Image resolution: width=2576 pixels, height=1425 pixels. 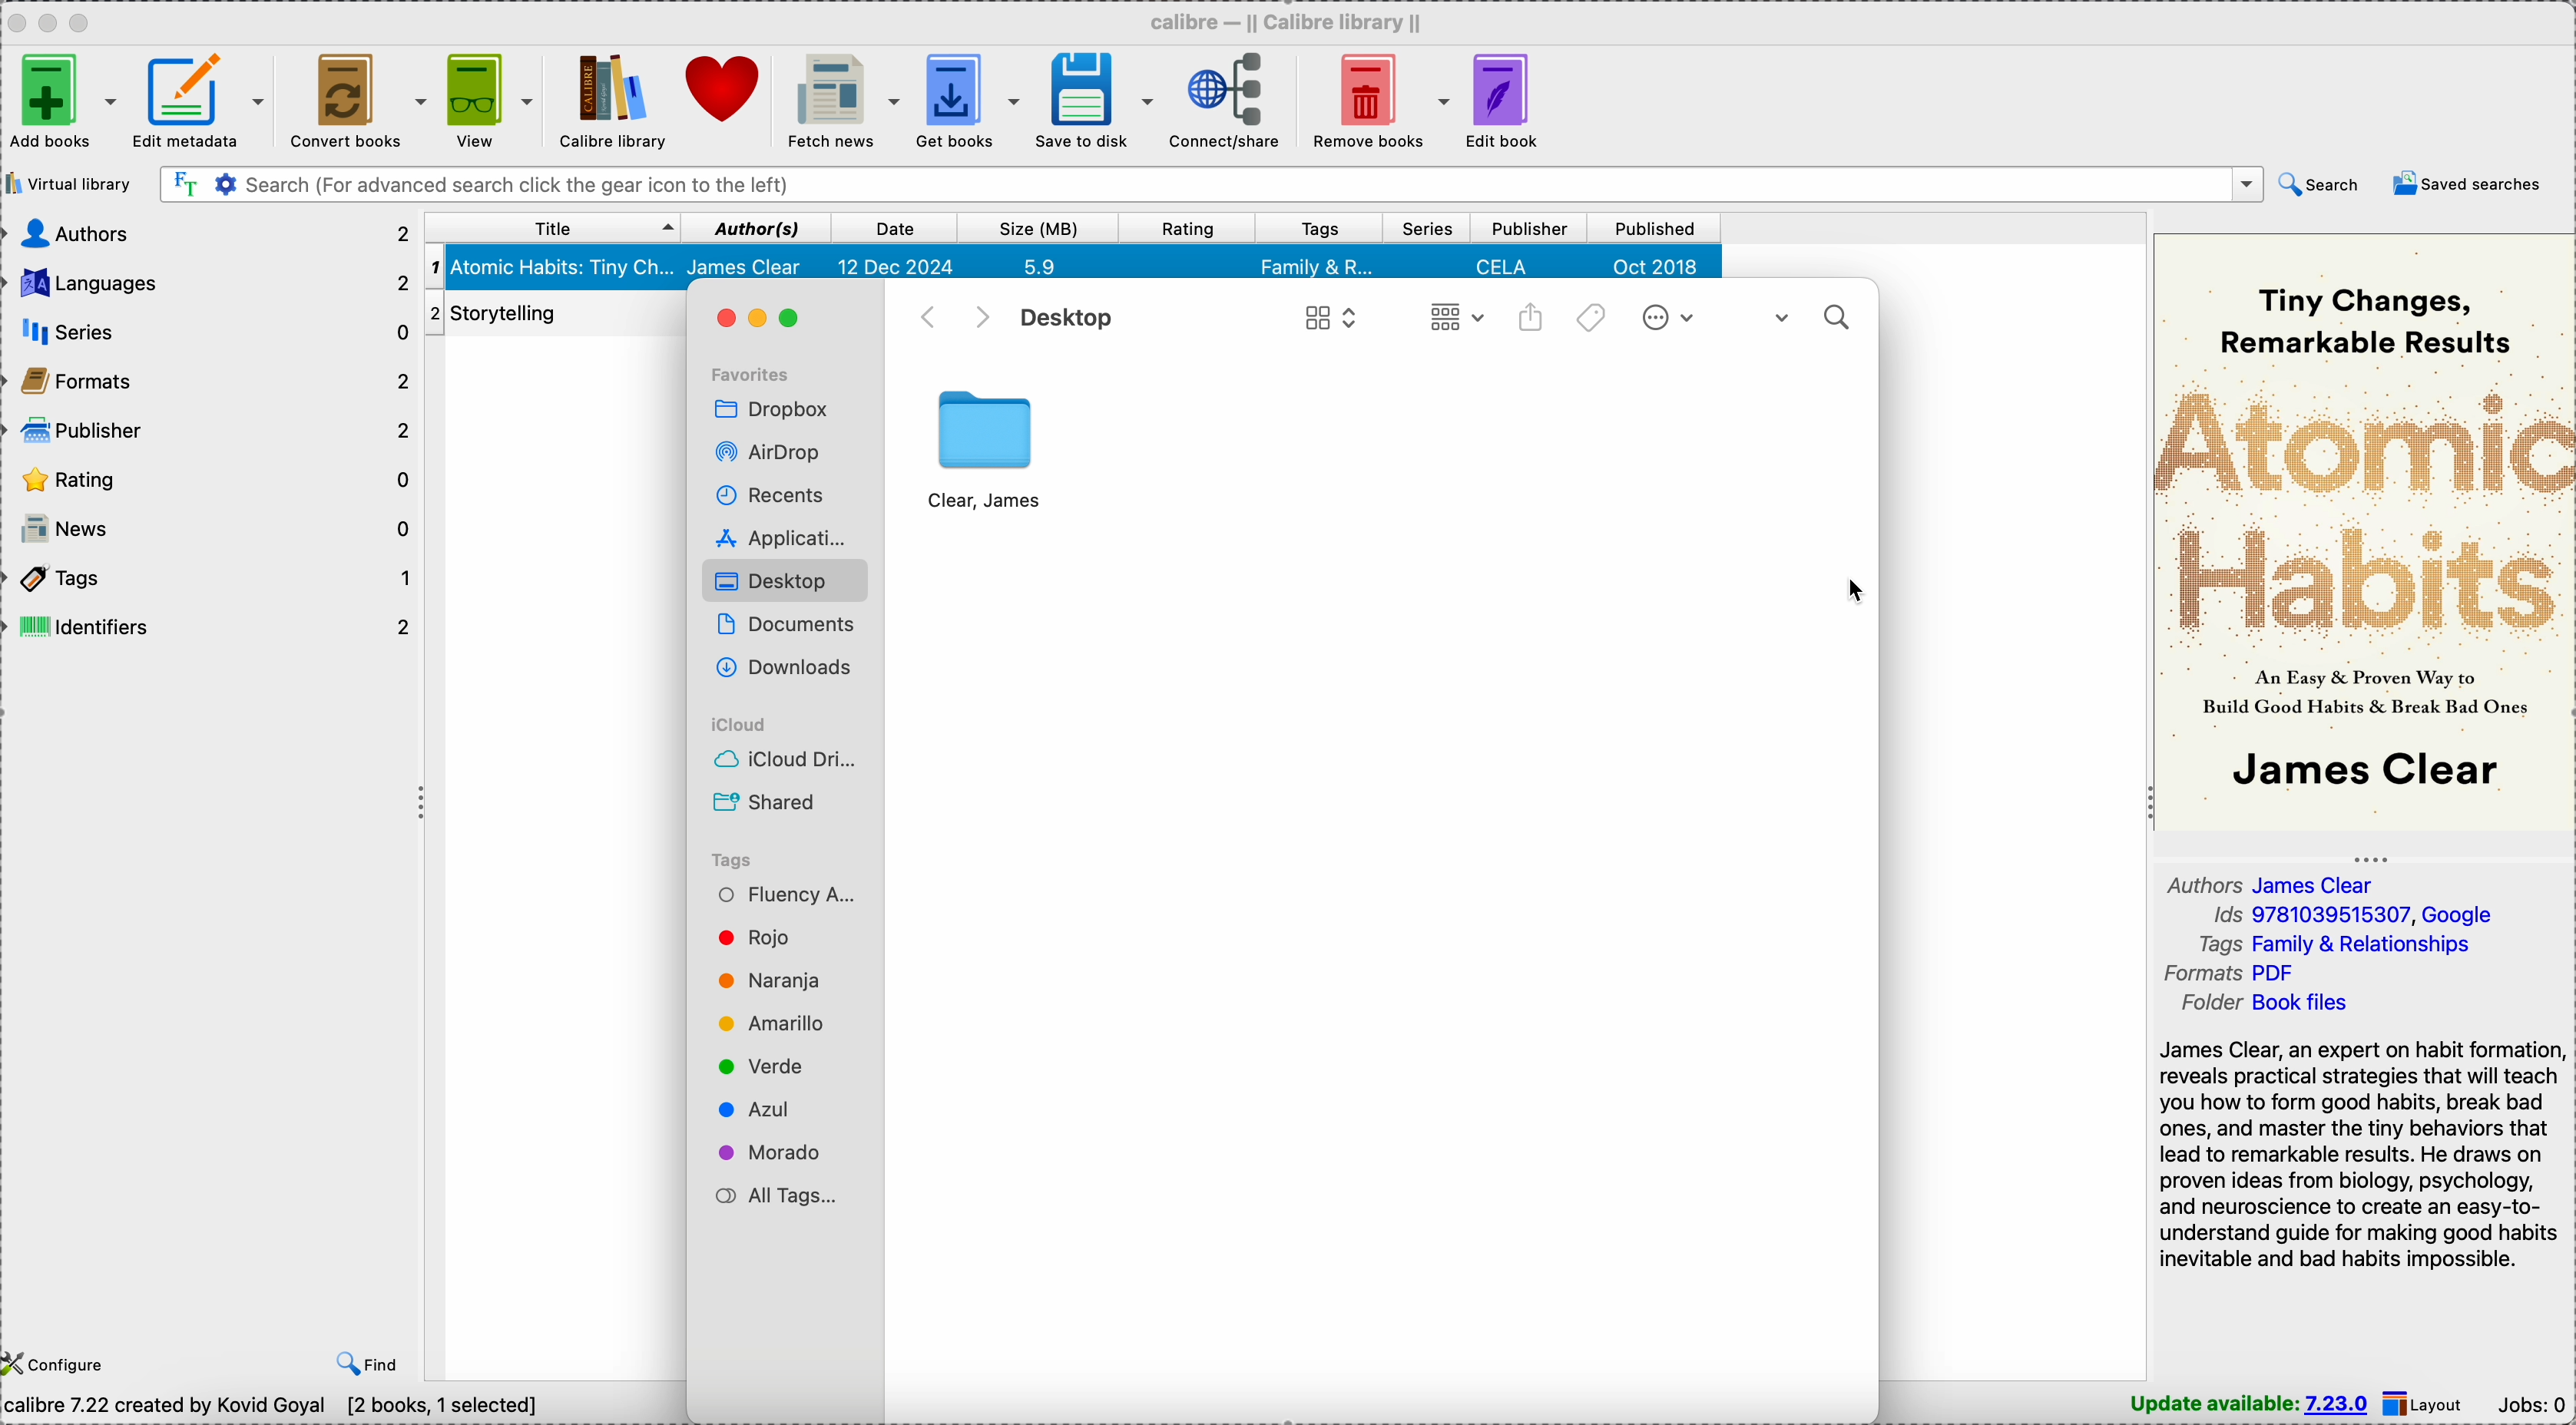 I want to click on iCloud drive, so click(x=781, y=758).